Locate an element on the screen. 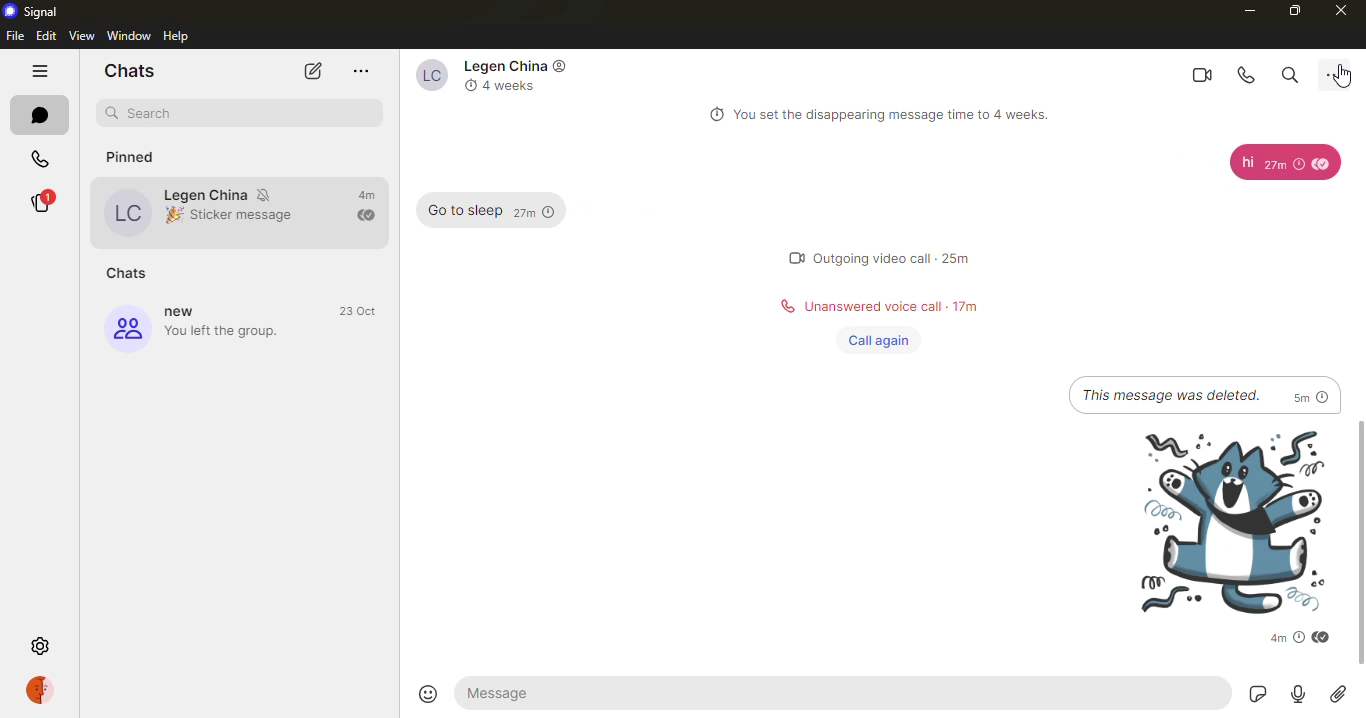 Image resolution: width=1366 pixels, height=718 pixels. help is located at coordinates (180, 35).